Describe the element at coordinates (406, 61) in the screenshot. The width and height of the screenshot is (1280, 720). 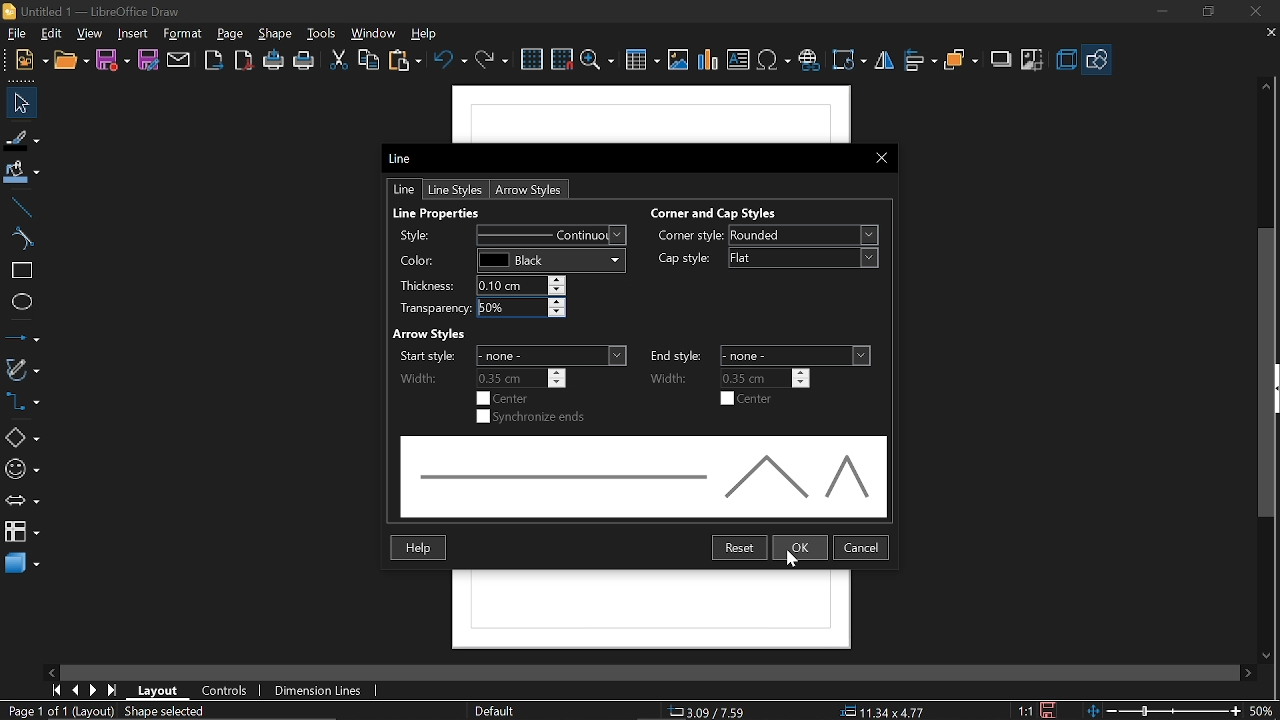
I see `paste` at that location.